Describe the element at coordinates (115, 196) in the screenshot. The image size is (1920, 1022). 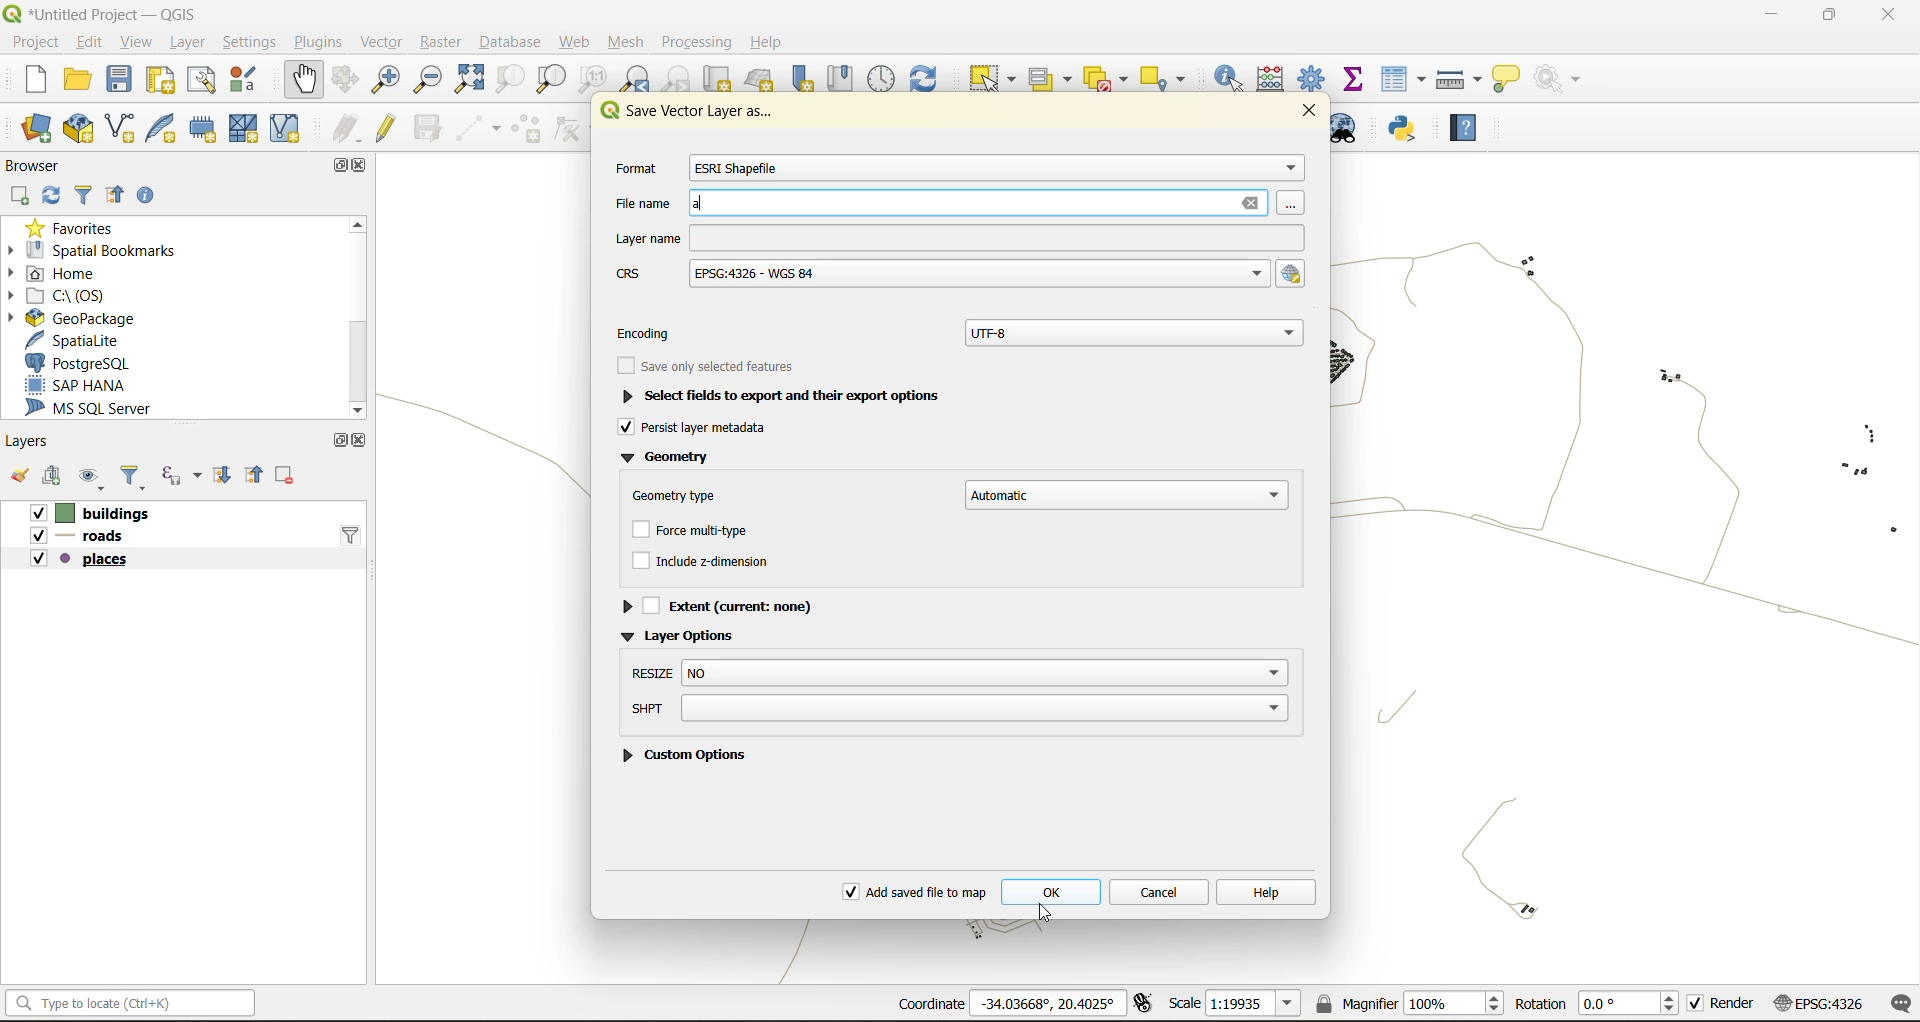
I see `collapse all` at that location.